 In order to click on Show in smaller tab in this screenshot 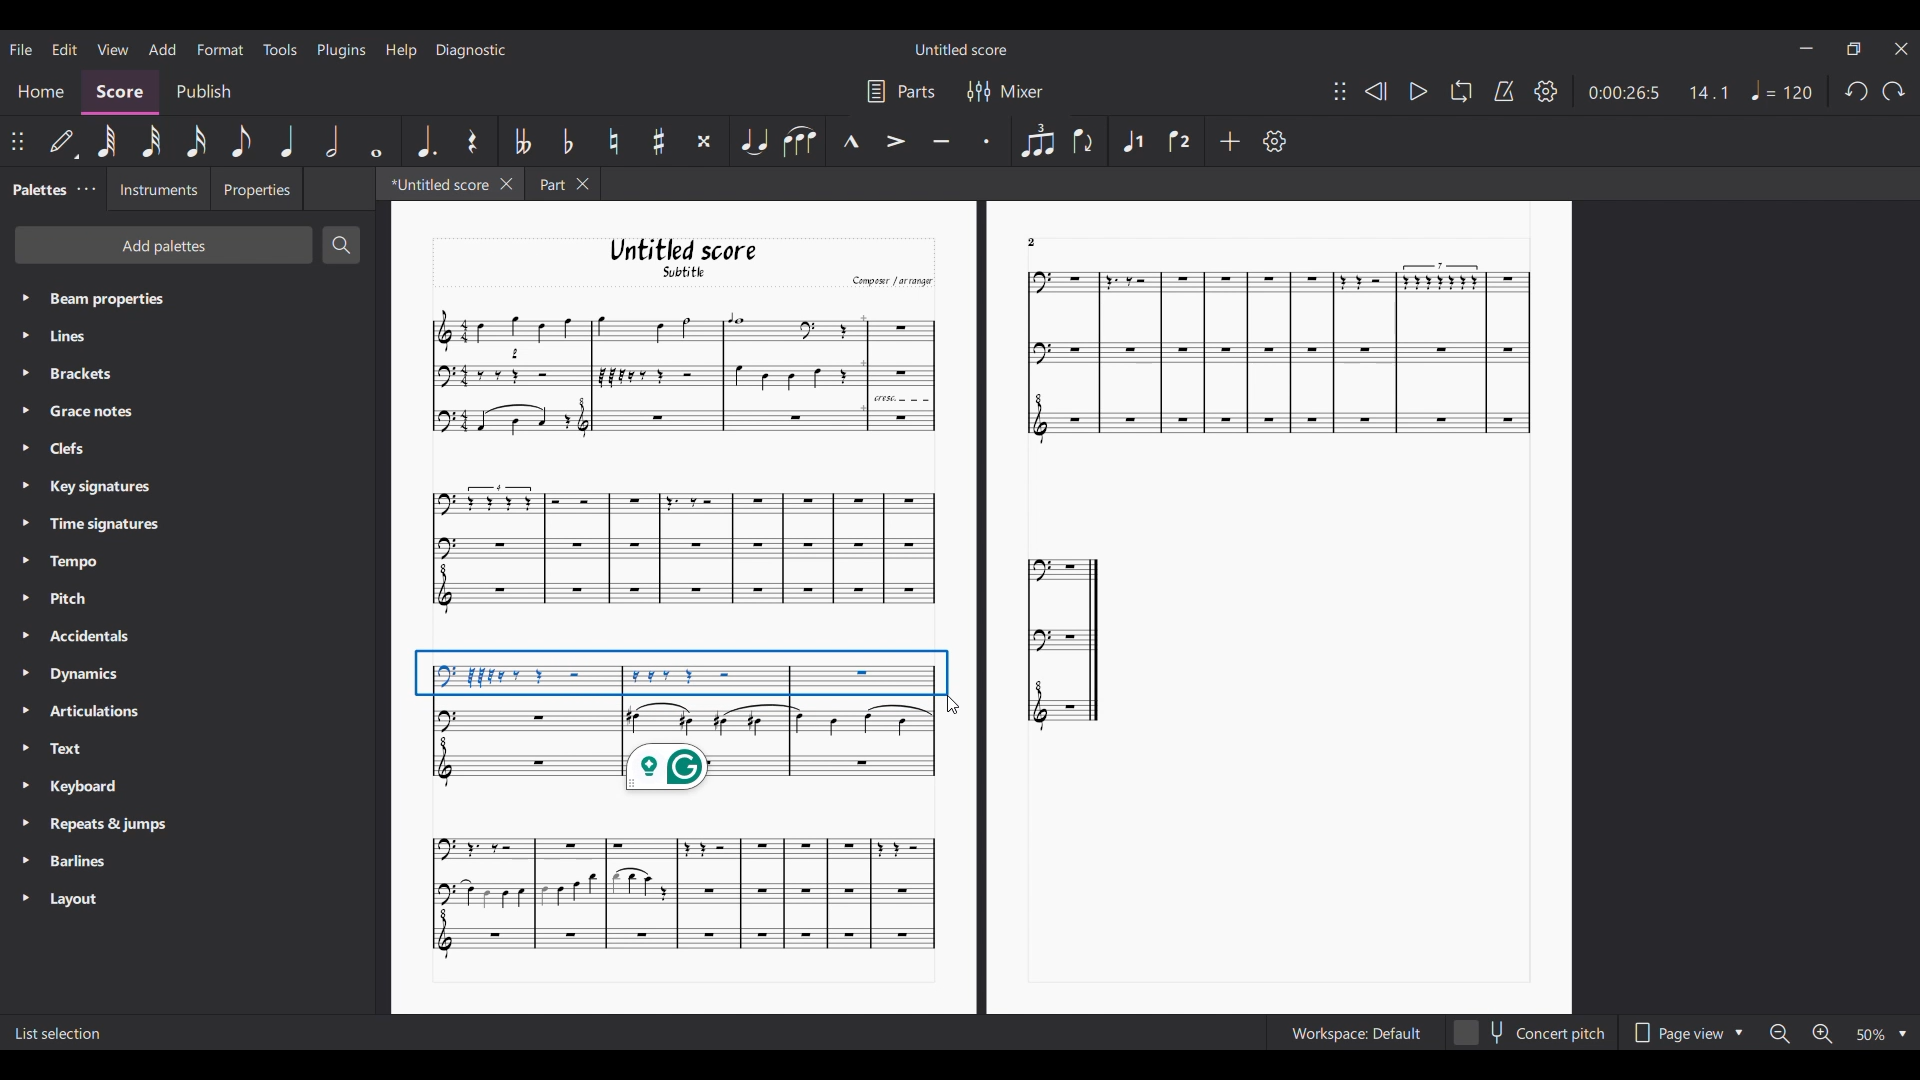, I will do `click(1853, 49)`.